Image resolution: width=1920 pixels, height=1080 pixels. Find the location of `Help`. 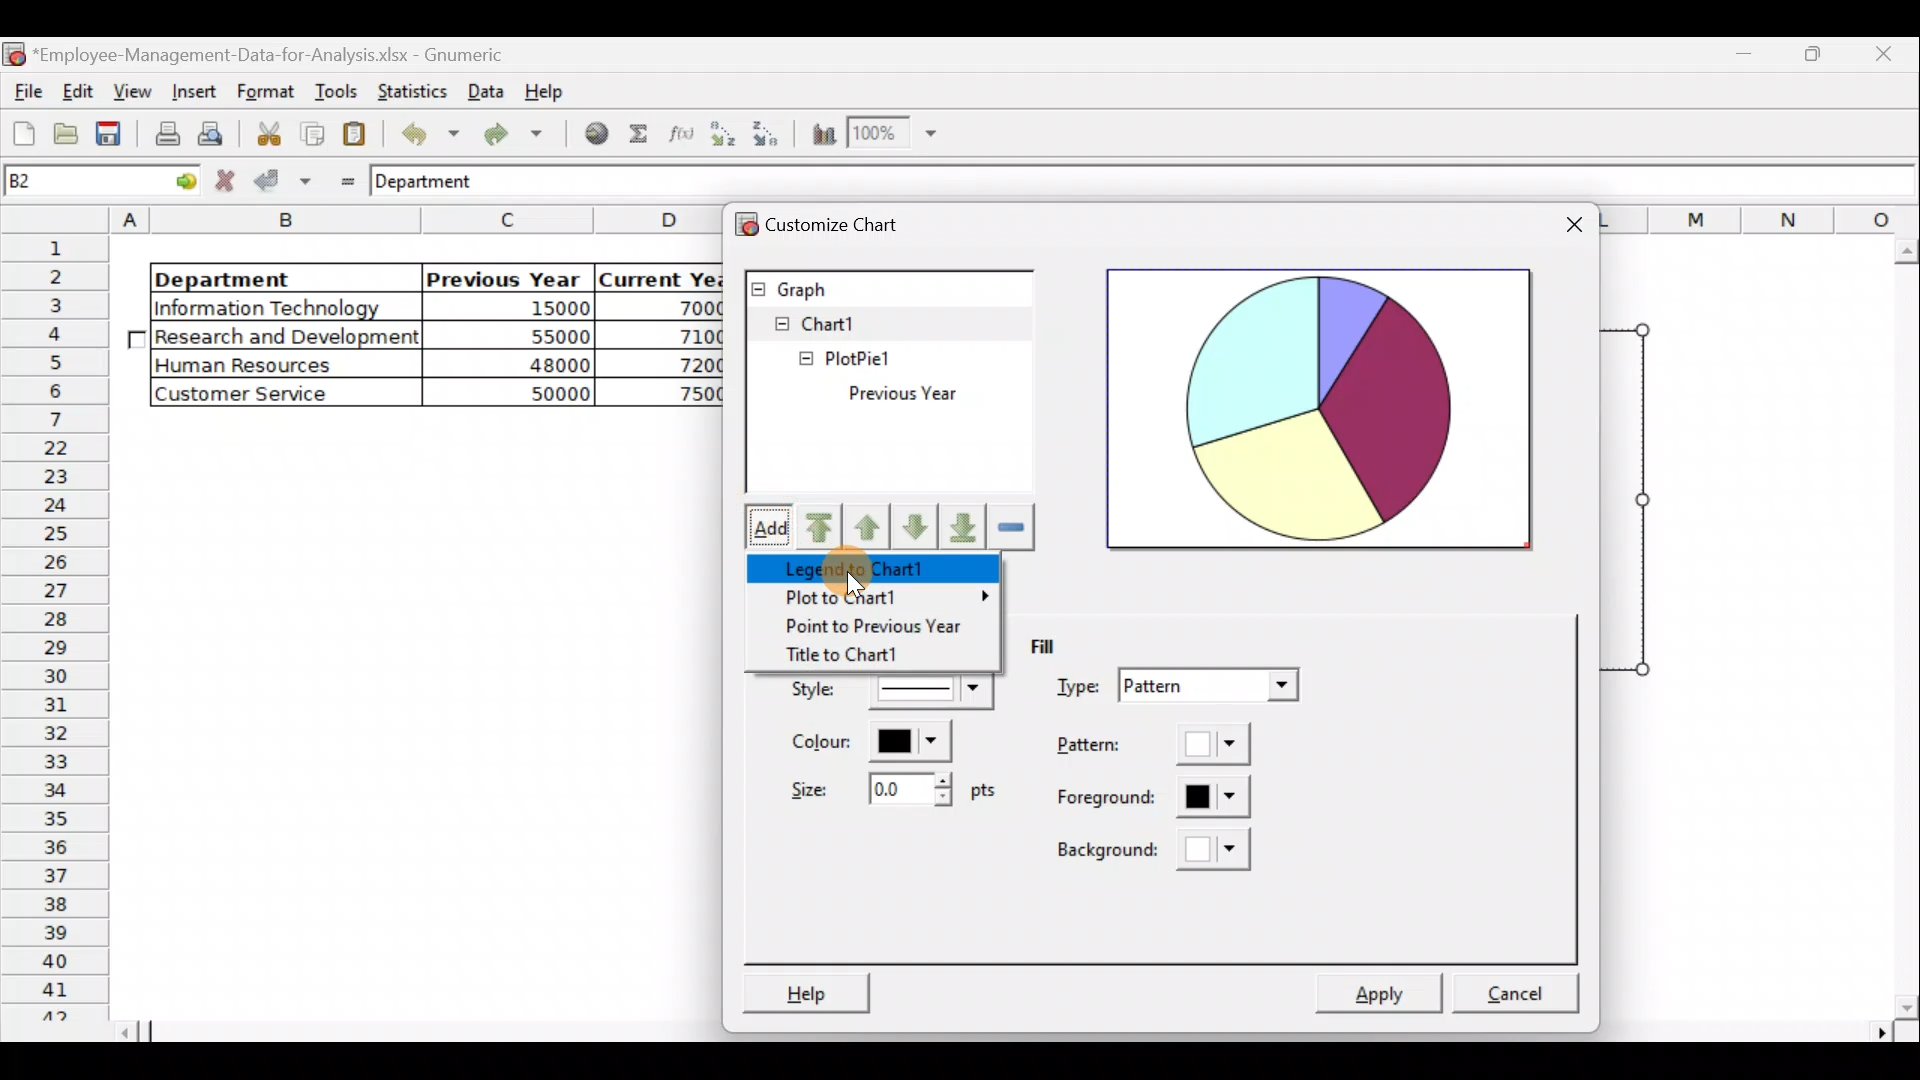

Help is located at coordinates (806, 989).